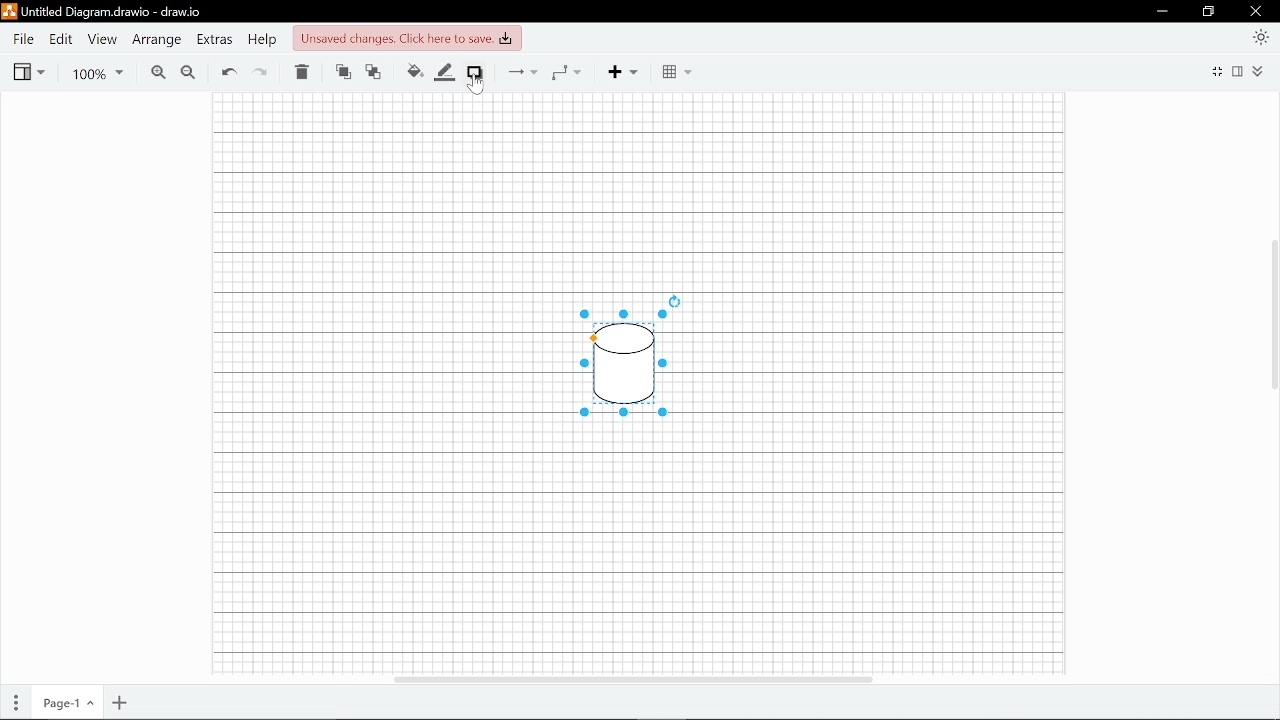 The width and height of the screenshot is (1280, 720). What do you see at coordinates (445, 73) in the screenshot?
I see `Fill line` at bounding box center [445, 73].